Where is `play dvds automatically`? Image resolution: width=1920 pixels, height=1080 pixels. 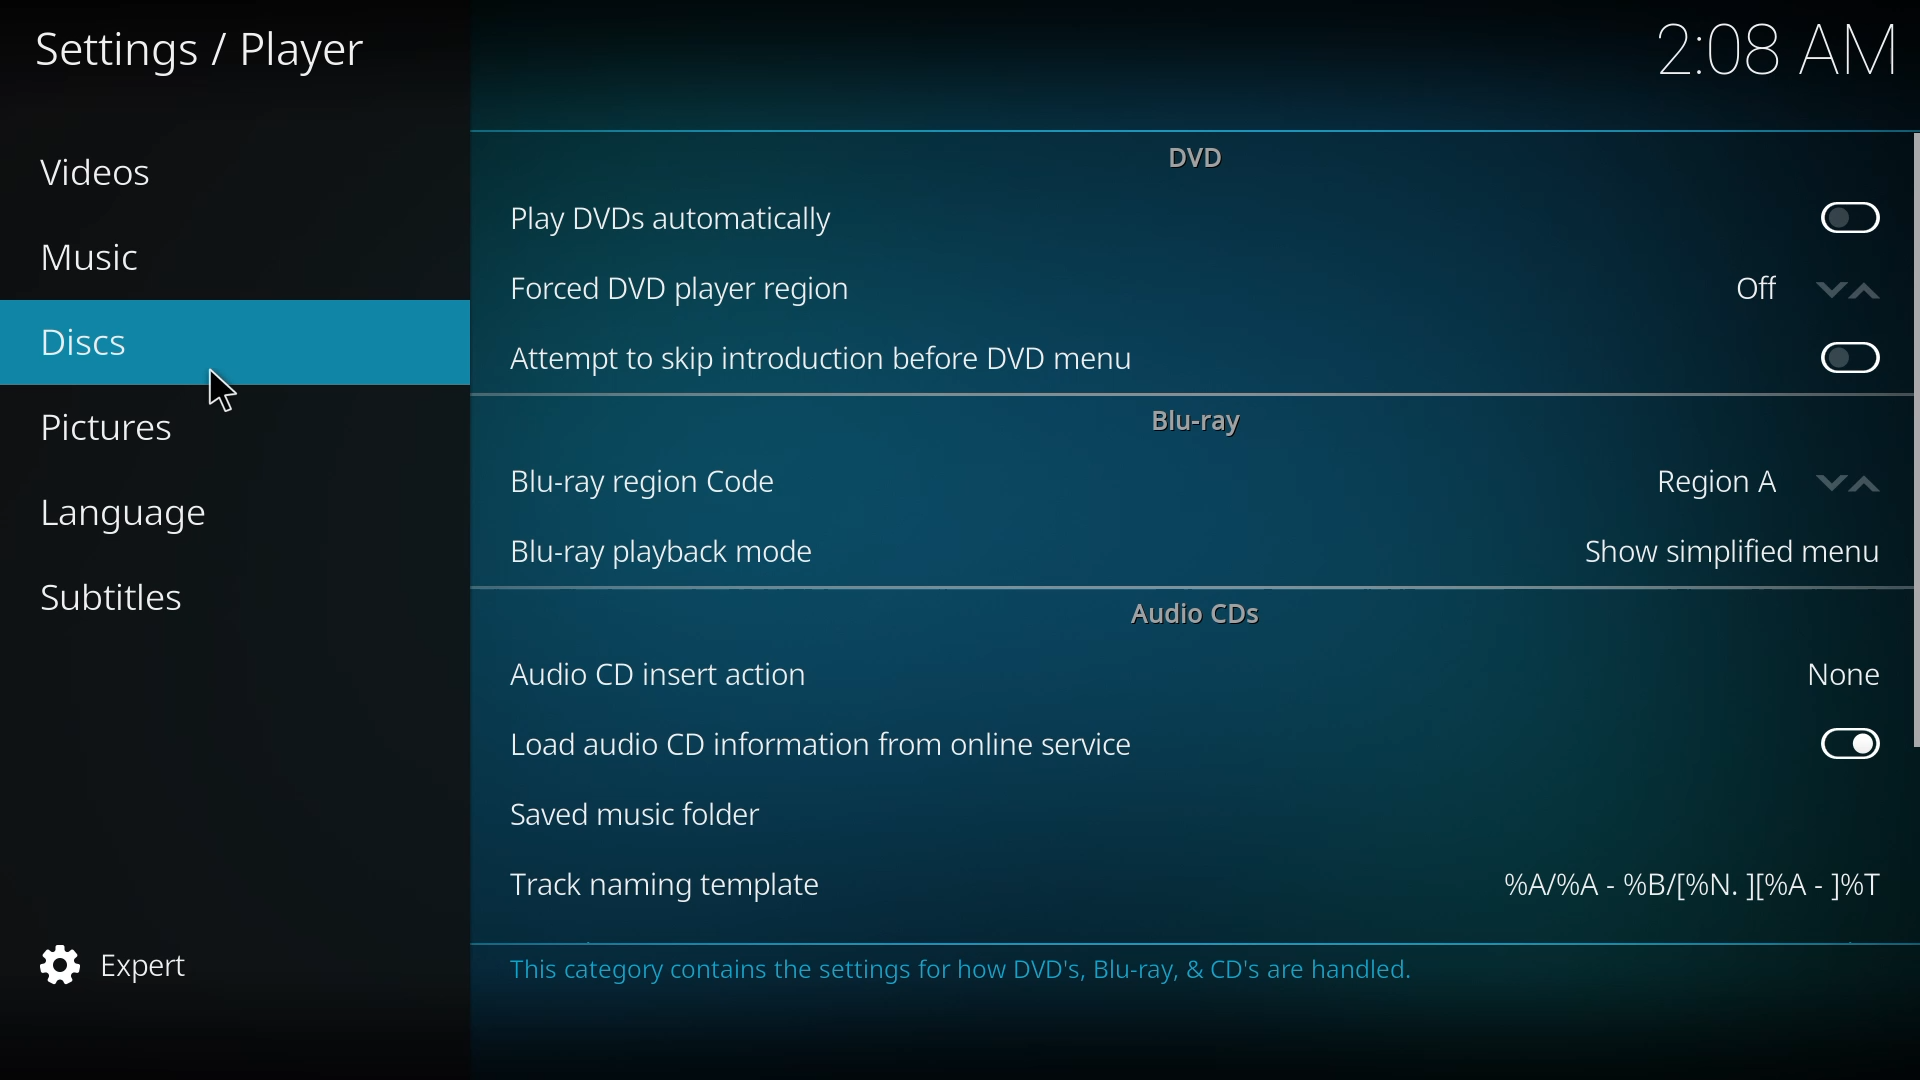 play dvds automatically is located at coordinates (682, 216).